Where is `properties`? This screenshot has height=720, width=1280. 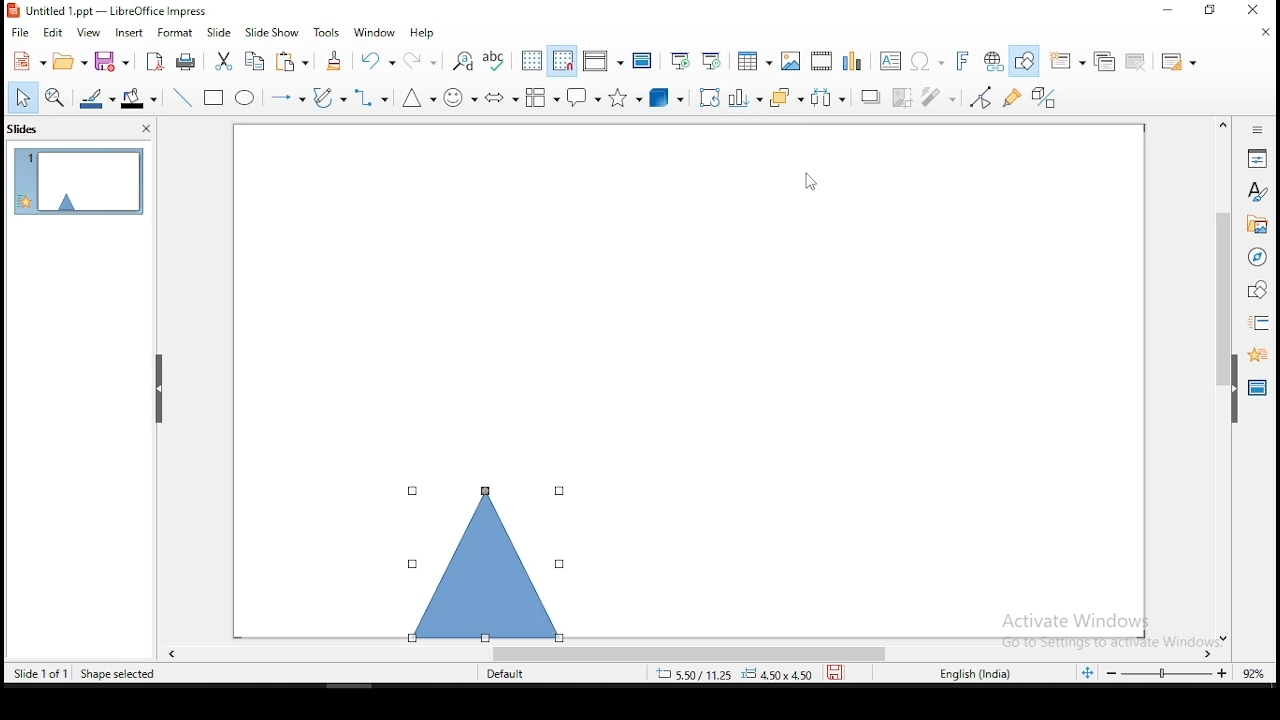
properties is located at coordinates (1259, 157).